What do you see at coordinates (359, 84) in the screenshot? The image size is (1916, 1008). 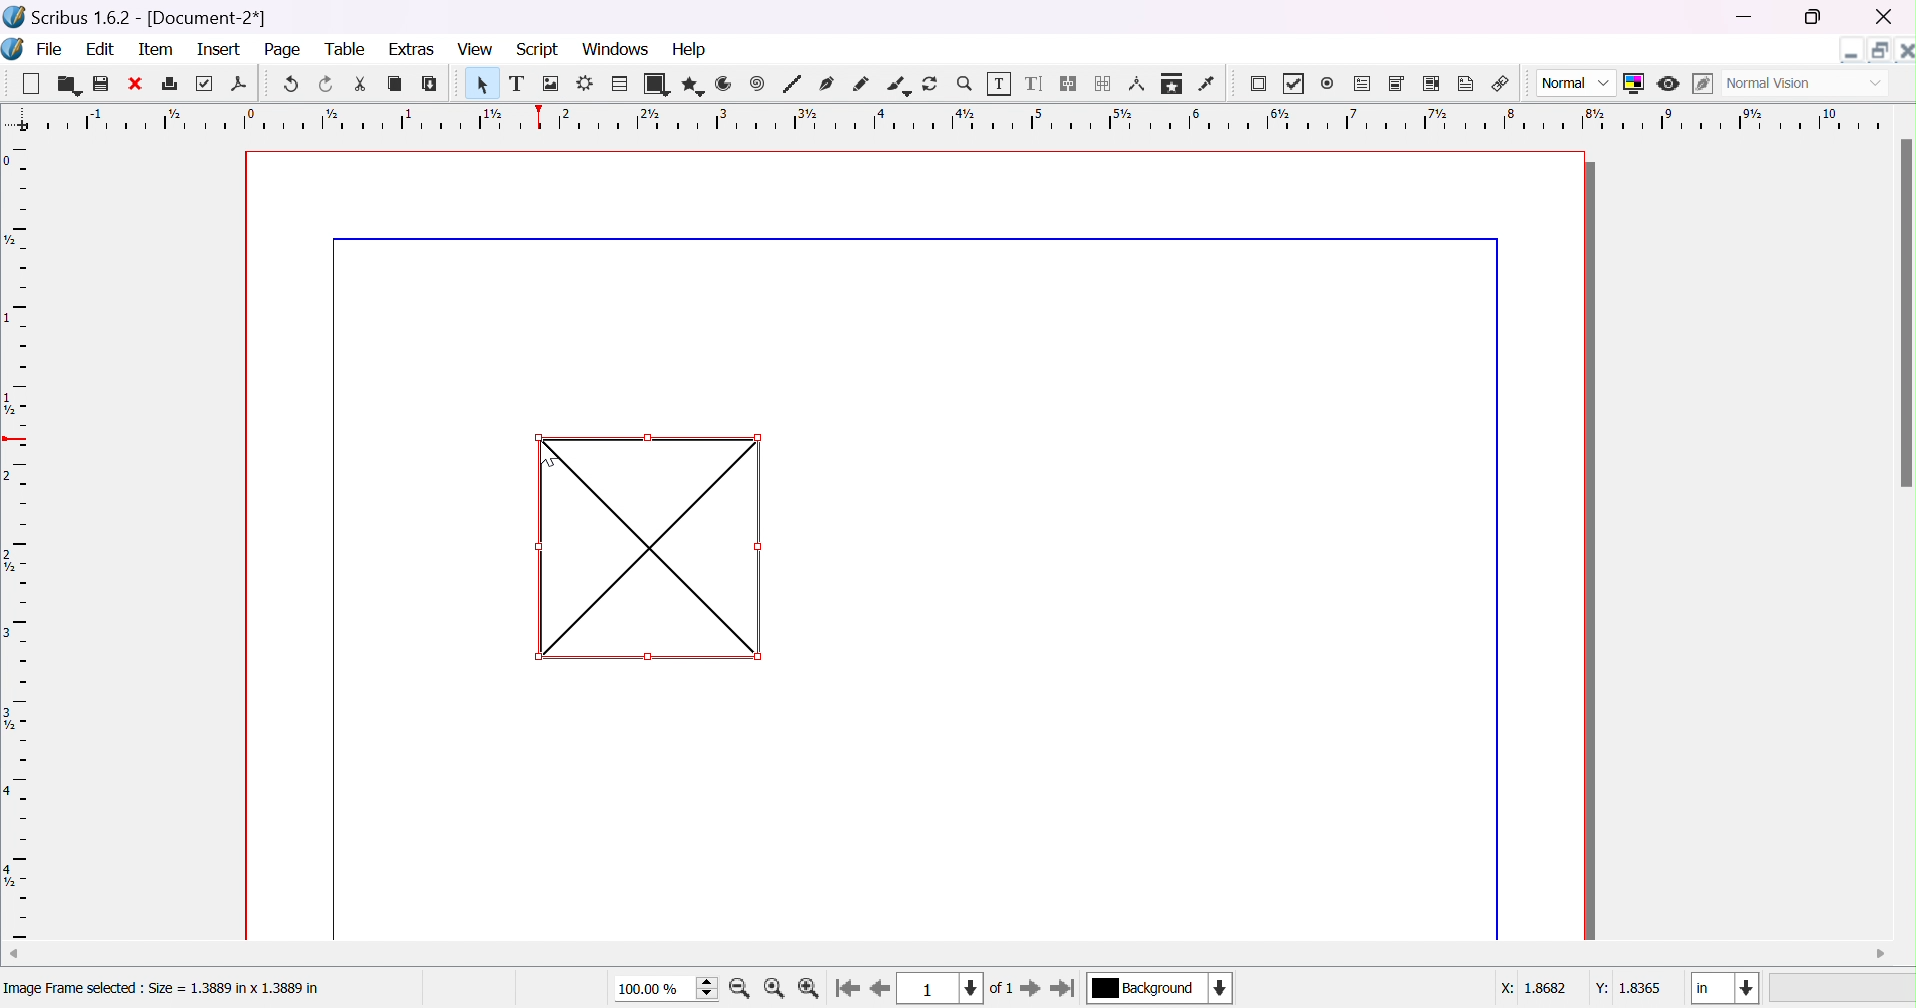 I see `cut` at bounding box center [359, 84].